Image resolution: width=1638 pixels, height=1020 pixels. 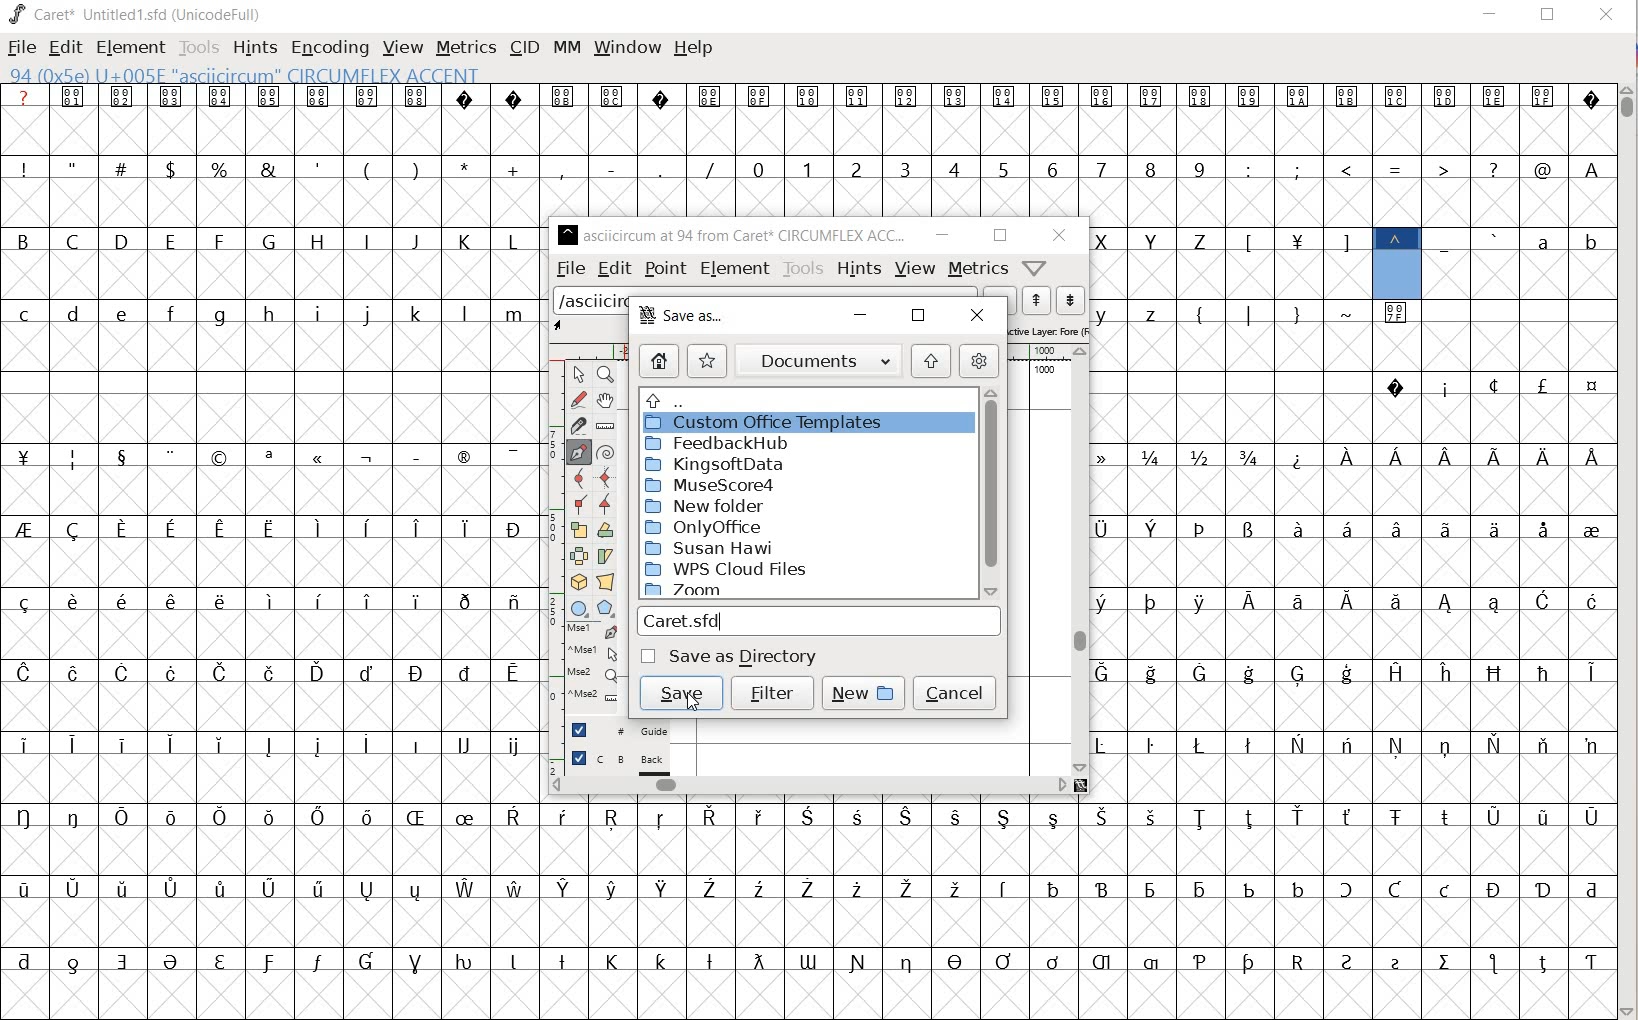 What do you see at coordinates (955, 694) in the screenshot?
I see `cancel` at bounding box center [955, 694].